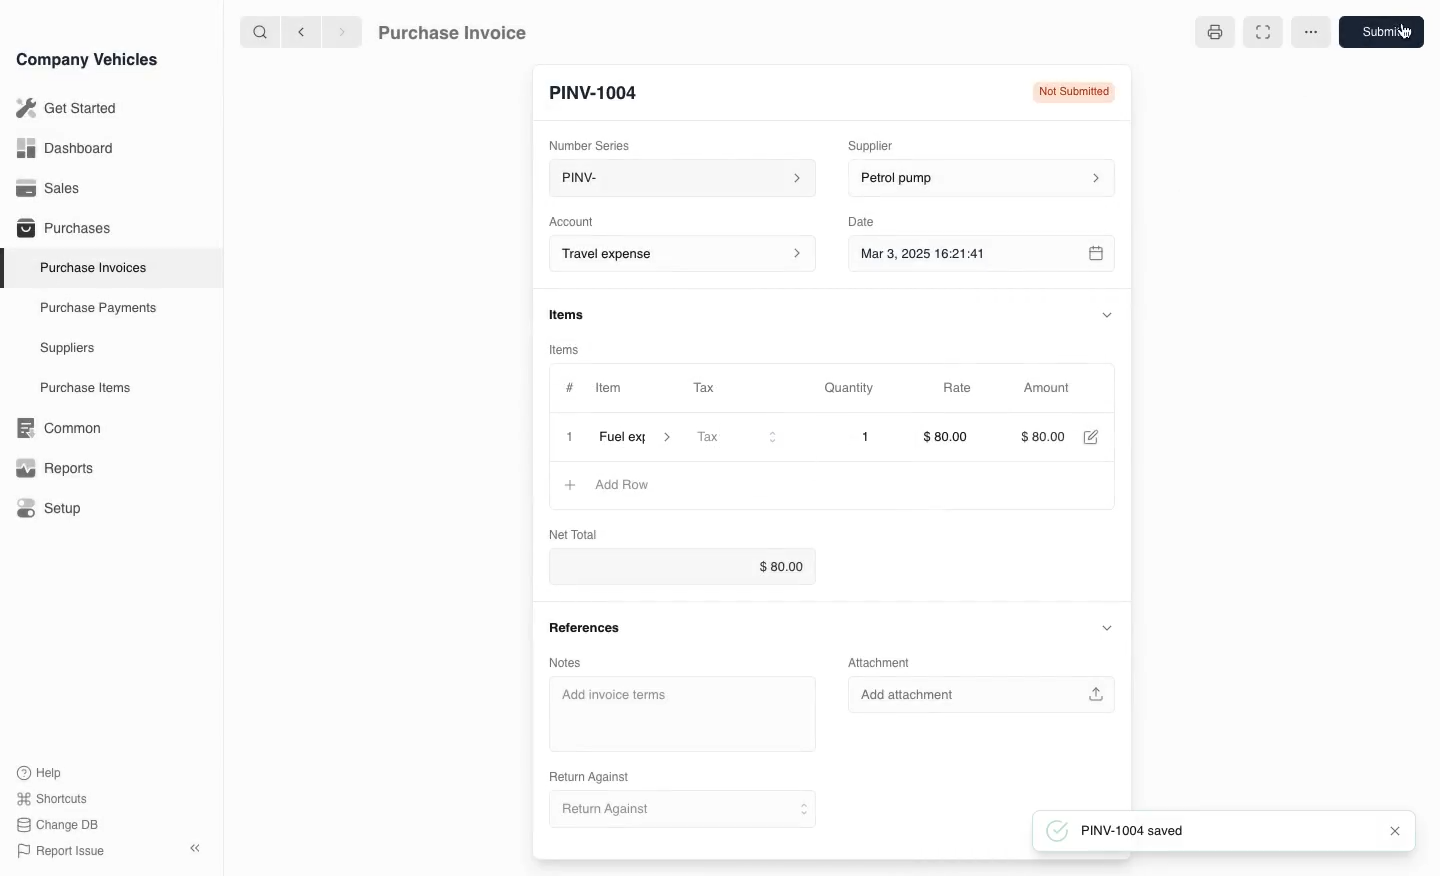  What do you see at coordinates (1310, 32) in the screenshot?
I see `options` at bounding box center [1310, 32].